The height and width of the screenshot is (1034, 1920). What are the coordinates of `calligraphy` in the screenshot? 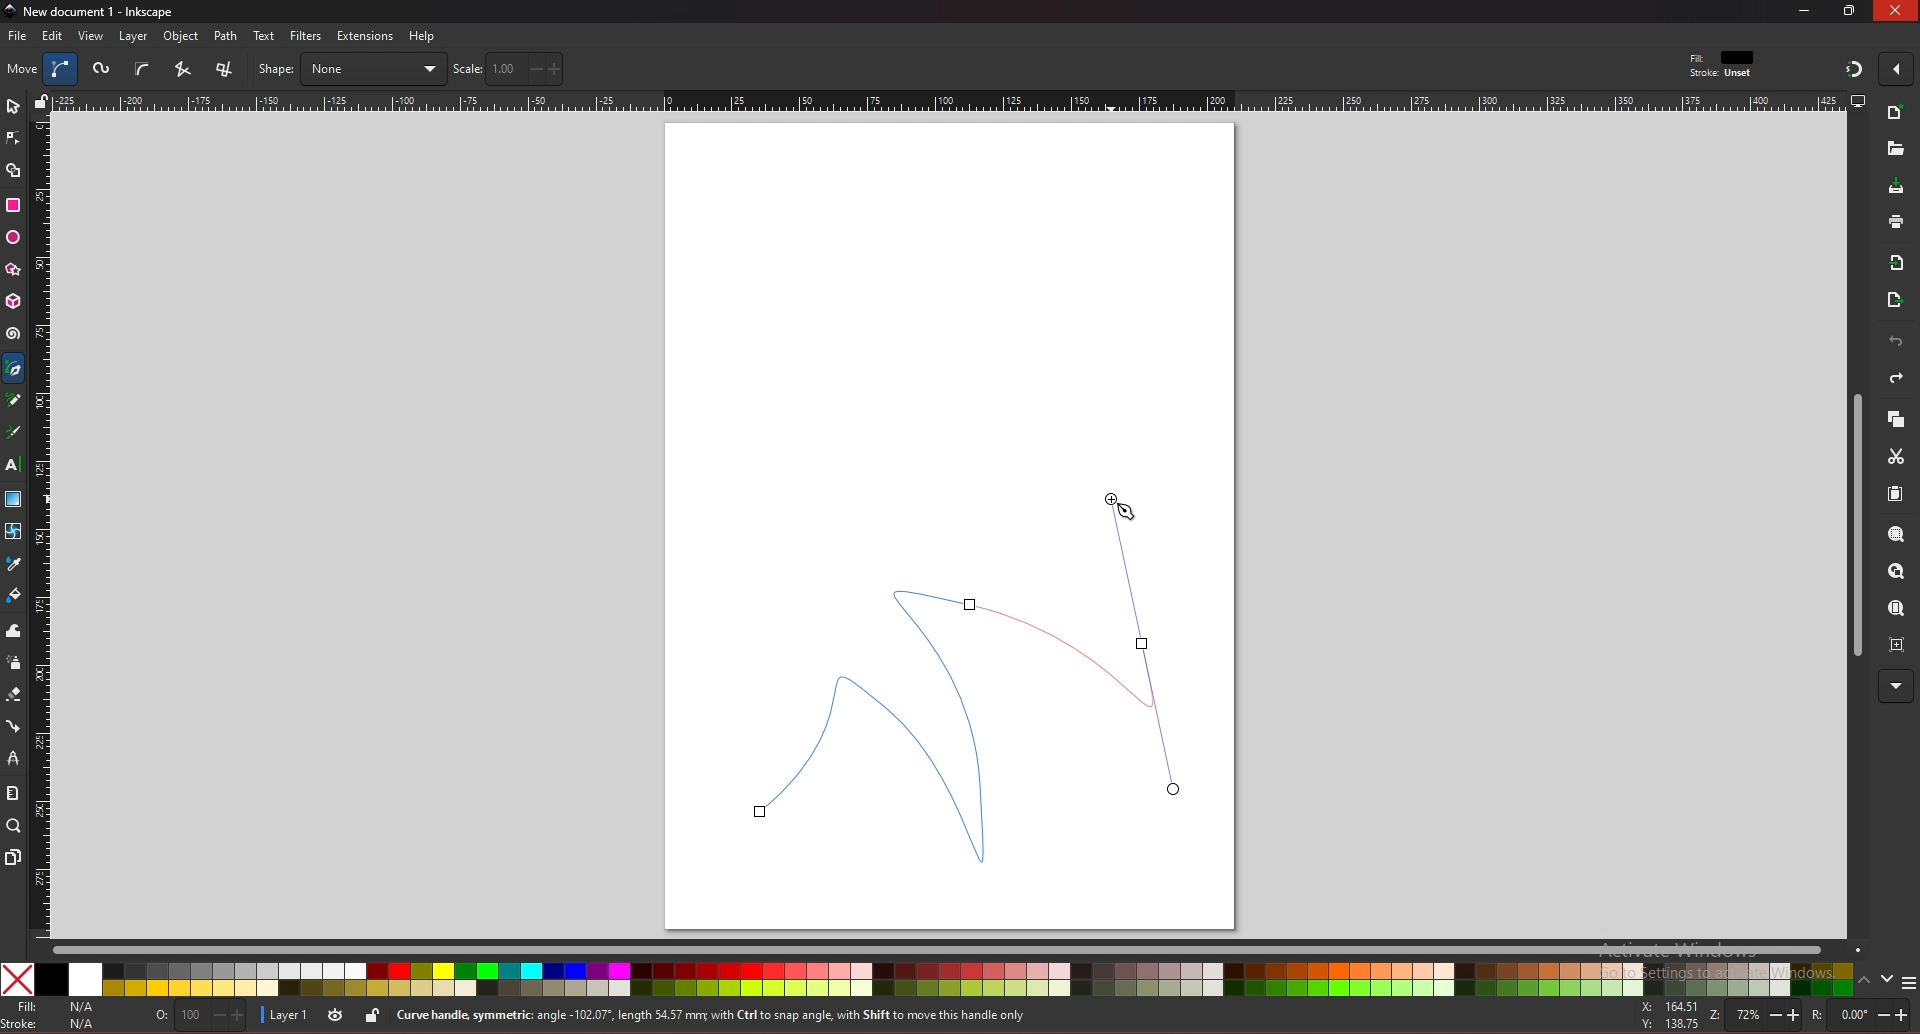 It's located at (17, 434).